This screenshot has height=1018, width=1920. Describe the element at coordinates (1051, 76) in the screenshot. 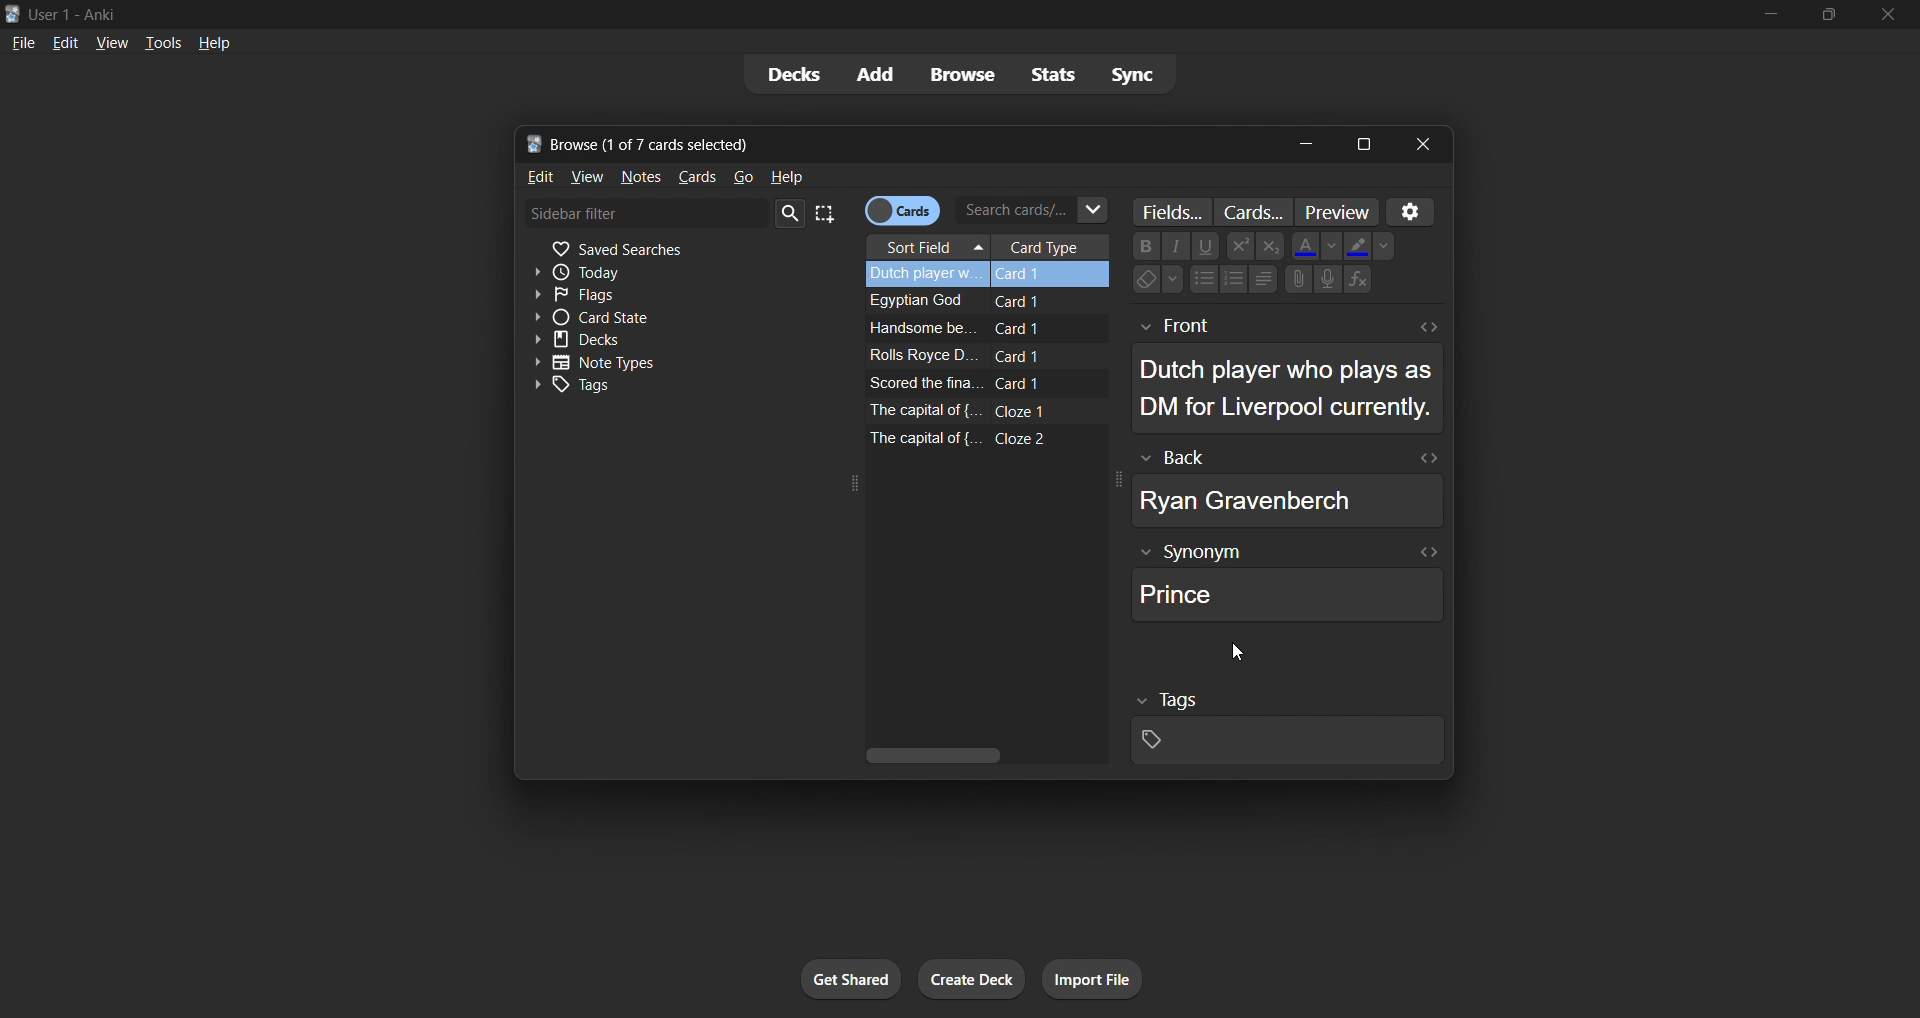

I see `stats` at that location.